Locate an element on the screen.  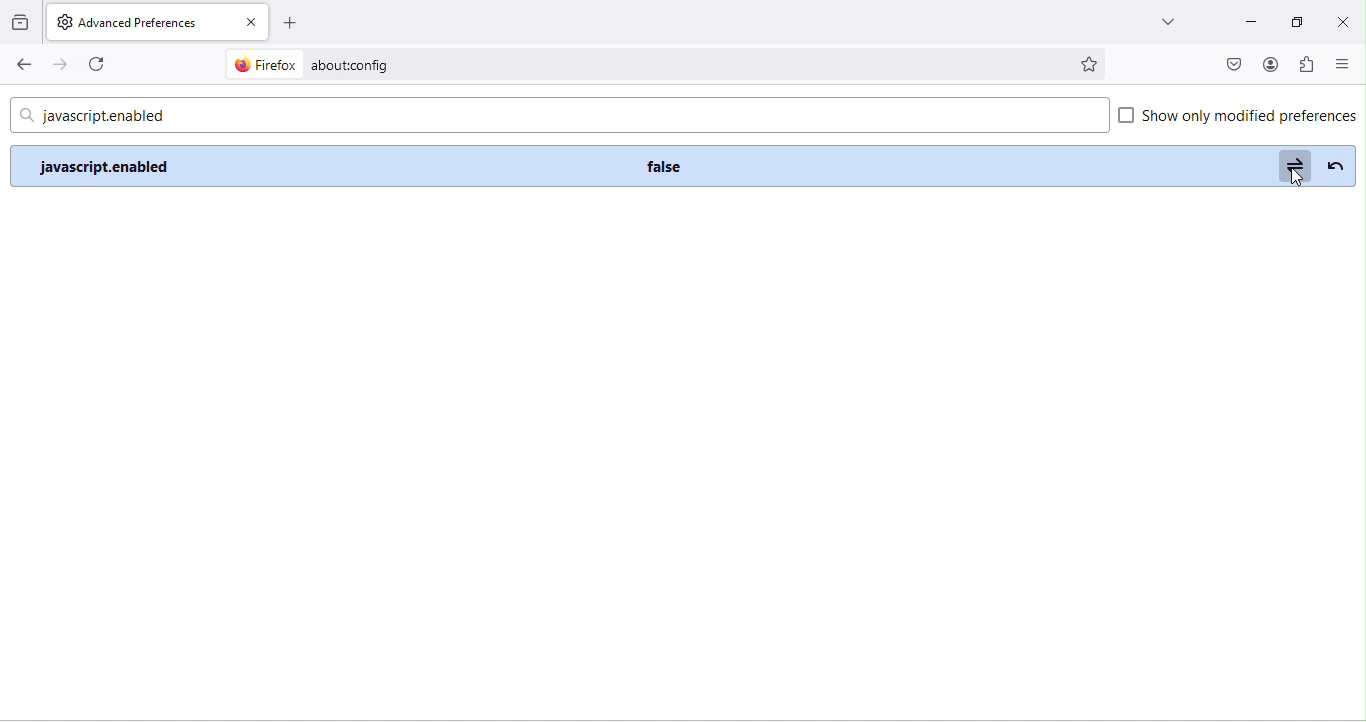
drop down is located at coordinates (1167, 22).